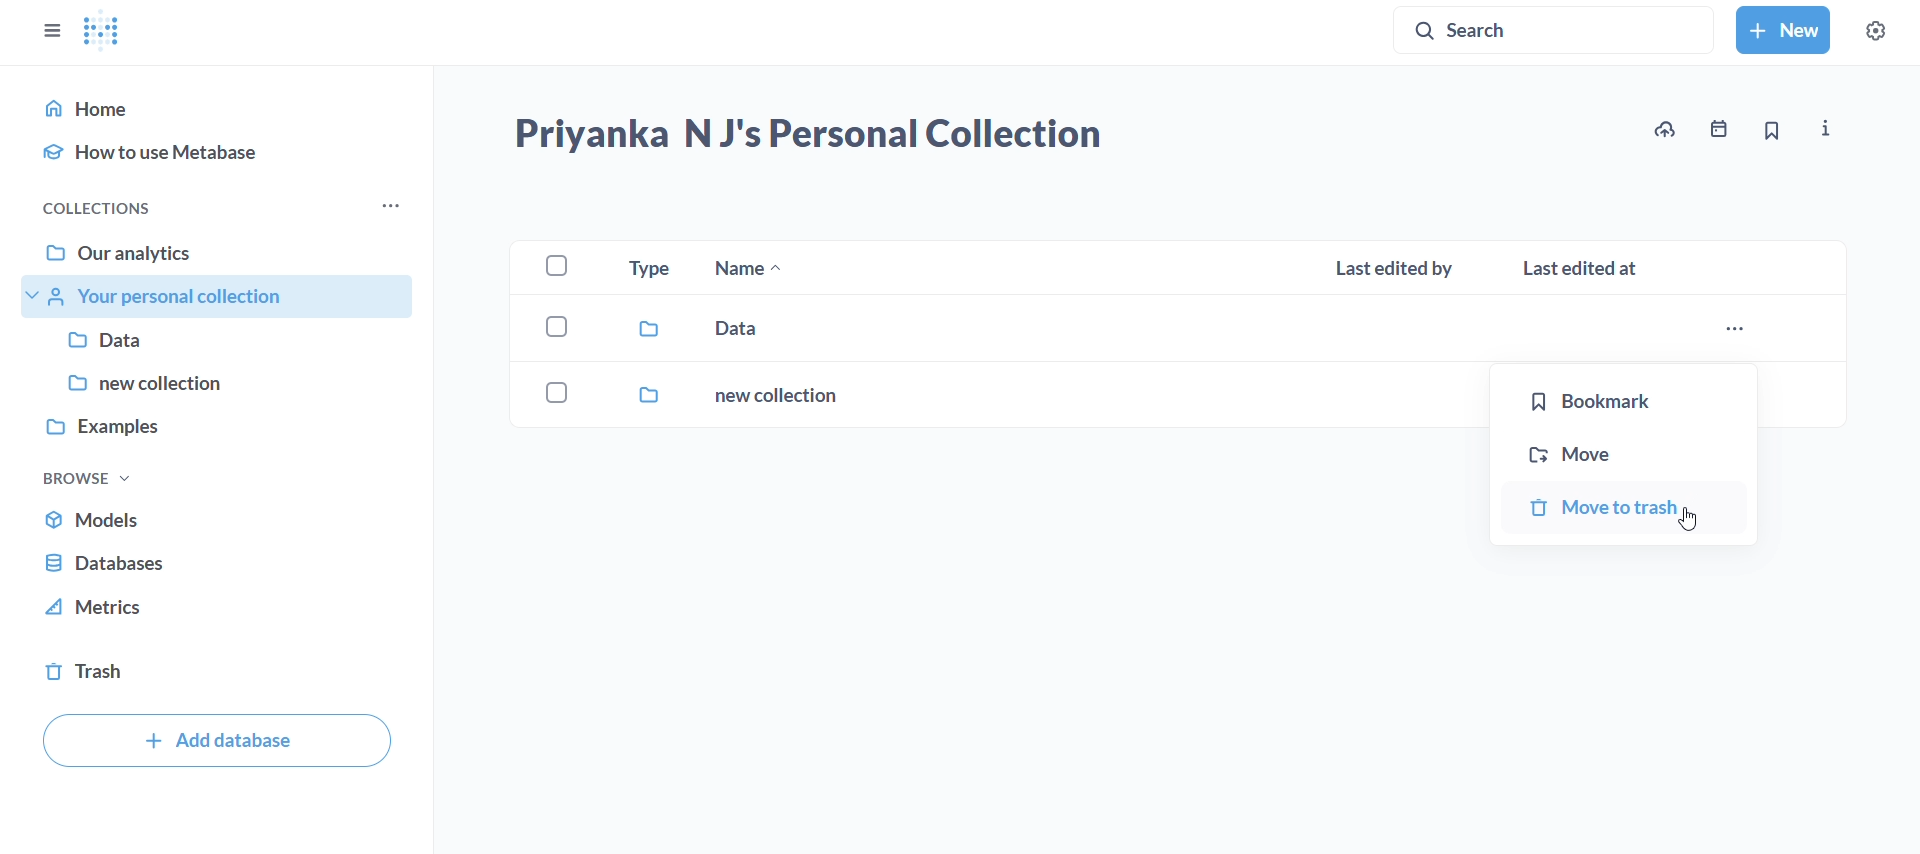 The image size is (1920, 854). Describe the element at coordinates (122, 209) in the screenshot. I see `collections` at that location.